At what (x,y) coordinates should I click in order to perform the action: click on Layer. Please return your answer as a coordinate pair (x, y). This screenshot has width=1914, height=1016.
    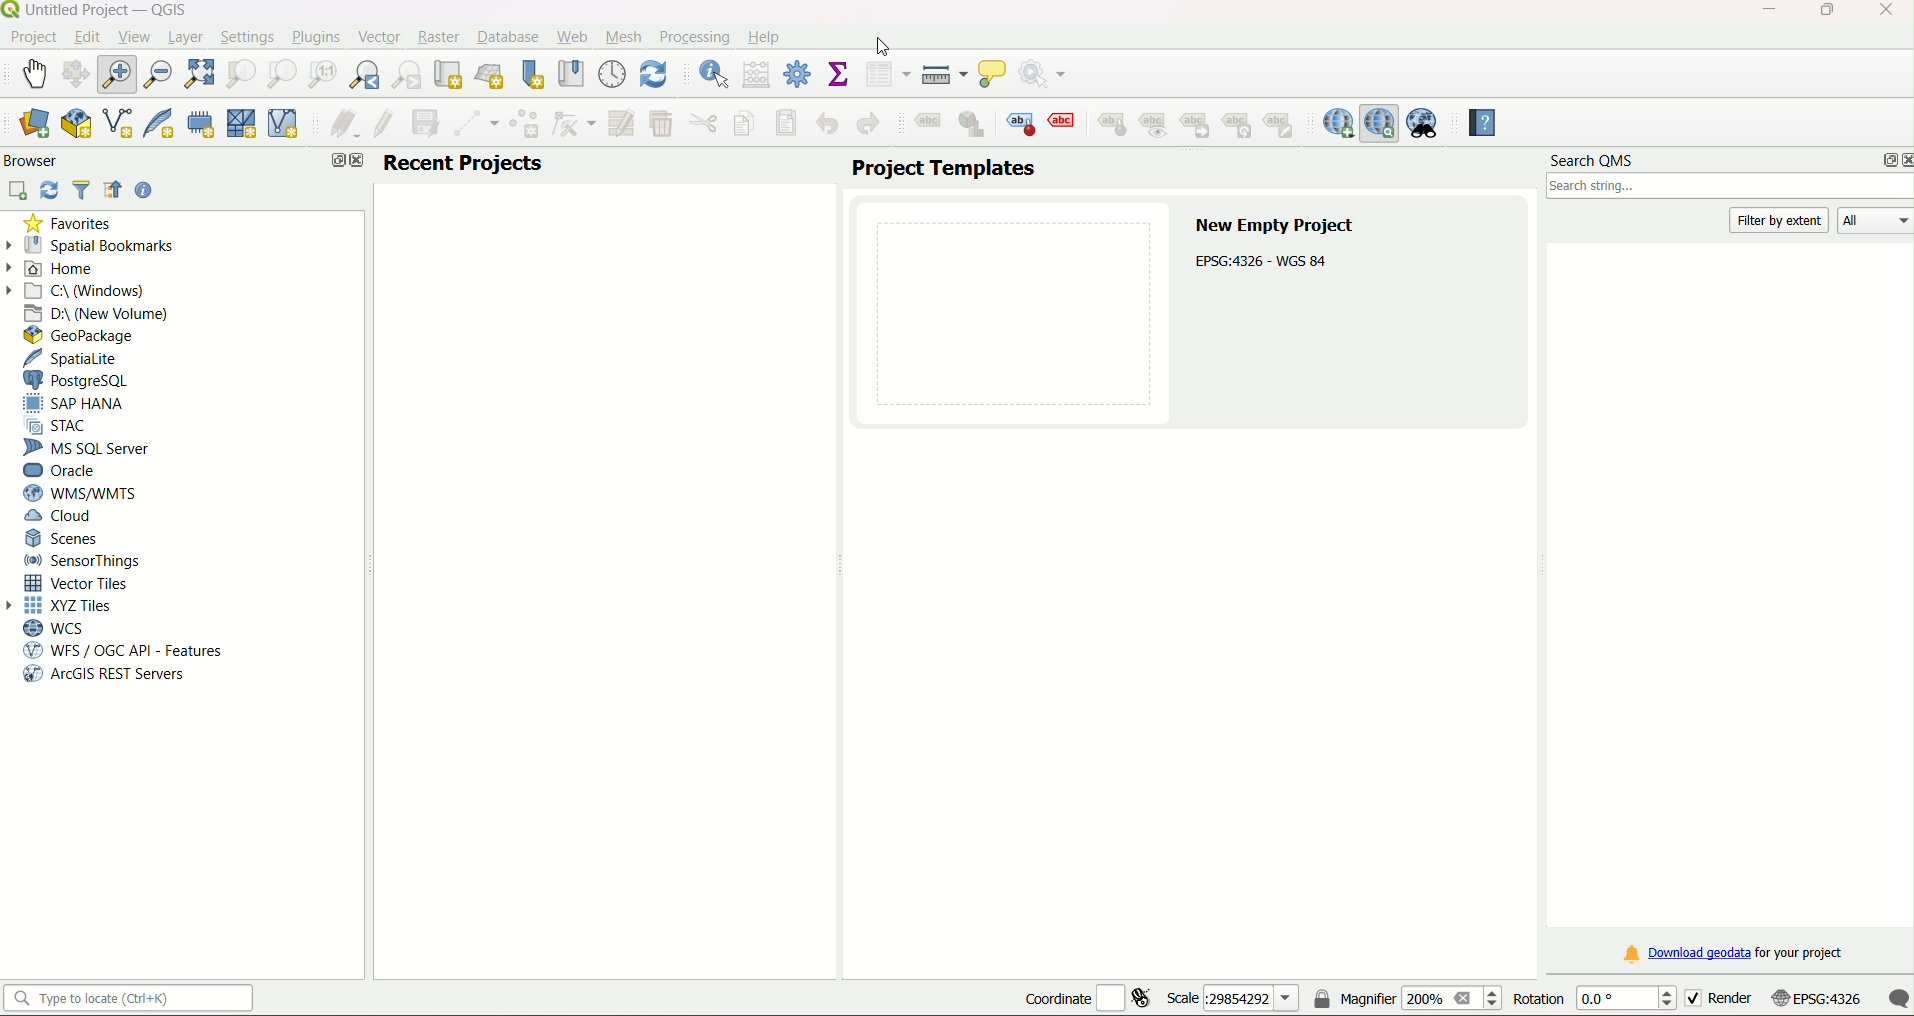
    Looking at the image, I should click on (185, 37).